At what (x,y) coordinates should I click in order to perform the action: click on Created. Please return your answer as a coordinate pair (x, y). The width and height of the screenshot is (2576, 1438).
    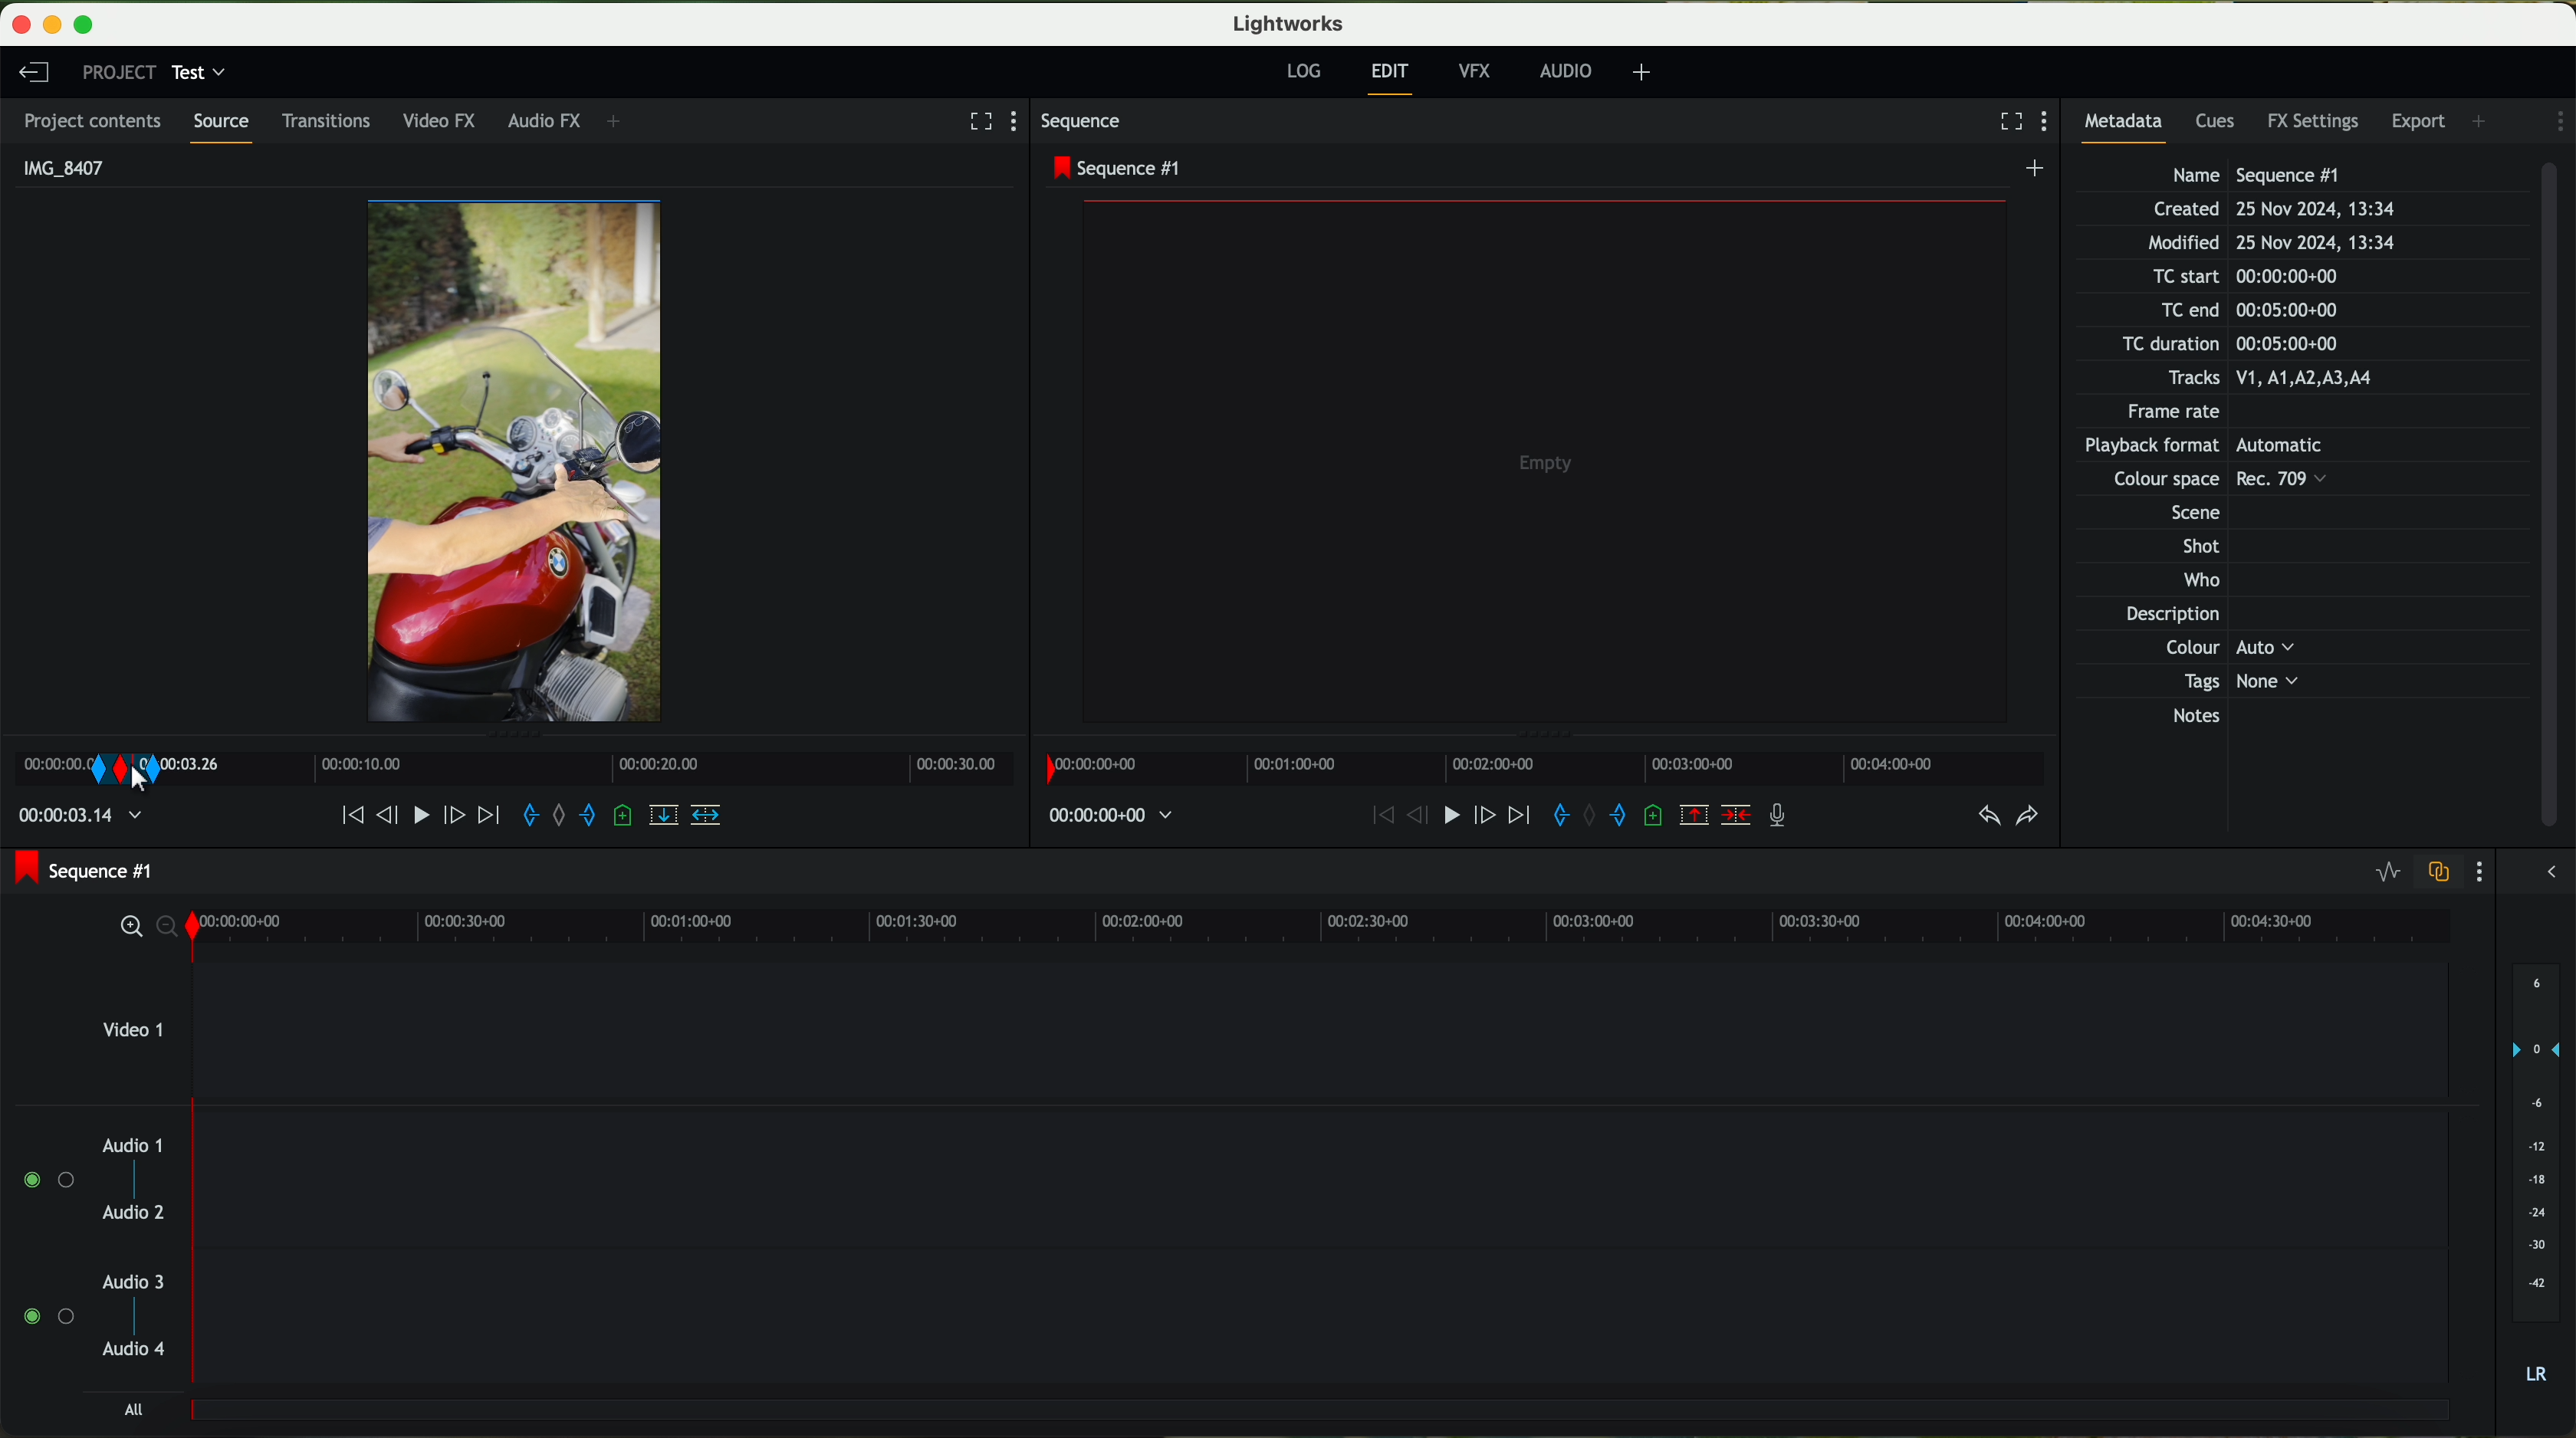
    Looking at the image, I should click on (2273, 211).